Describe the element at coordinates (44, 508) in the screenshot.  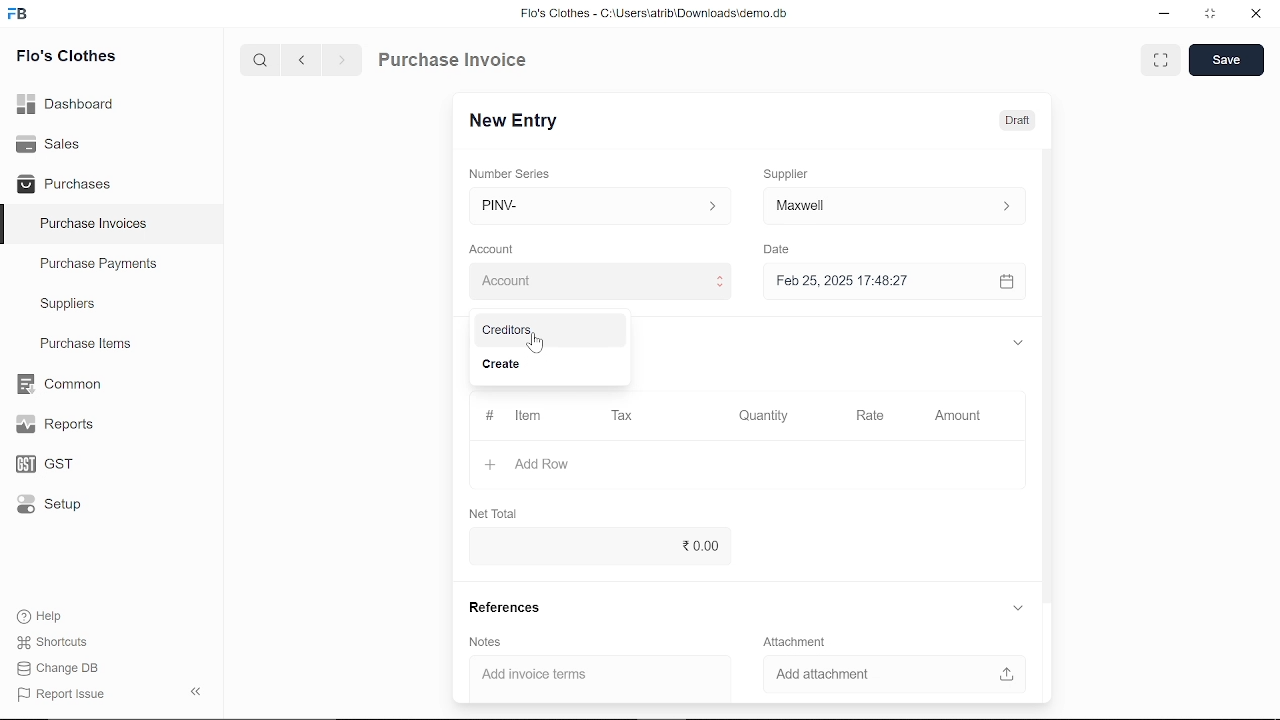
I see `Setup` at that location.